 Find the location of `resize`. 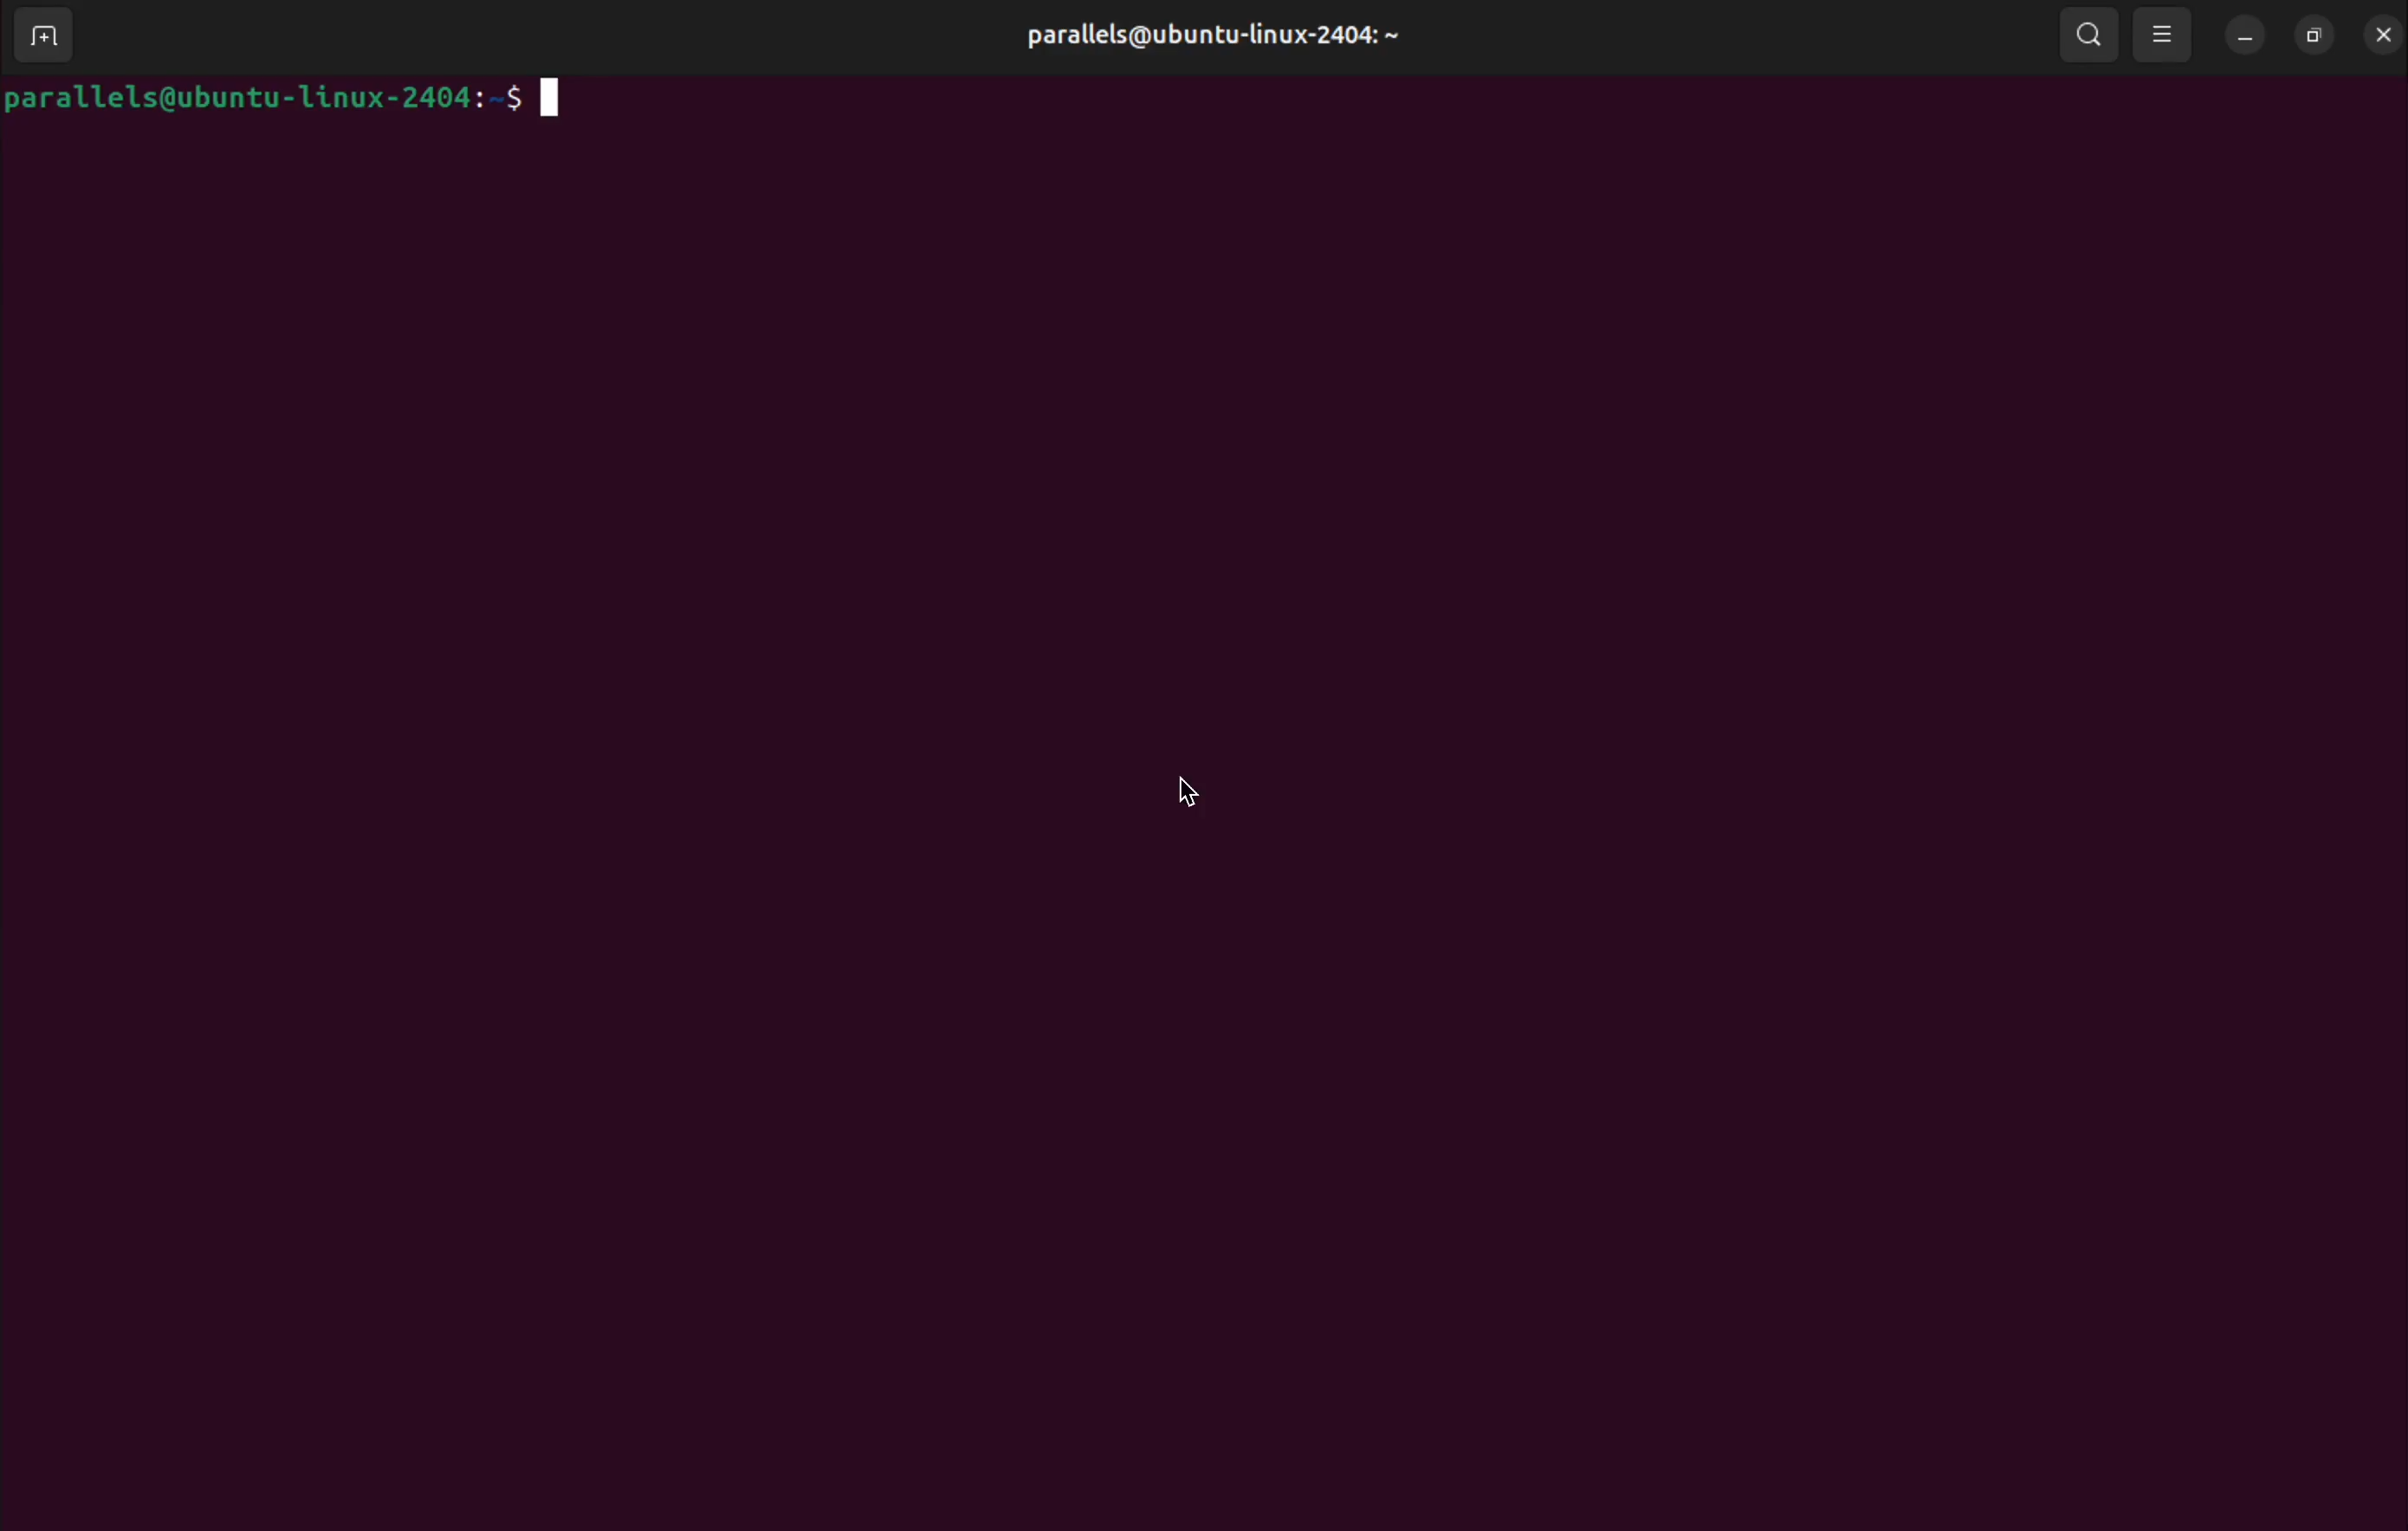

resize is located at coordinates (2311, 32).